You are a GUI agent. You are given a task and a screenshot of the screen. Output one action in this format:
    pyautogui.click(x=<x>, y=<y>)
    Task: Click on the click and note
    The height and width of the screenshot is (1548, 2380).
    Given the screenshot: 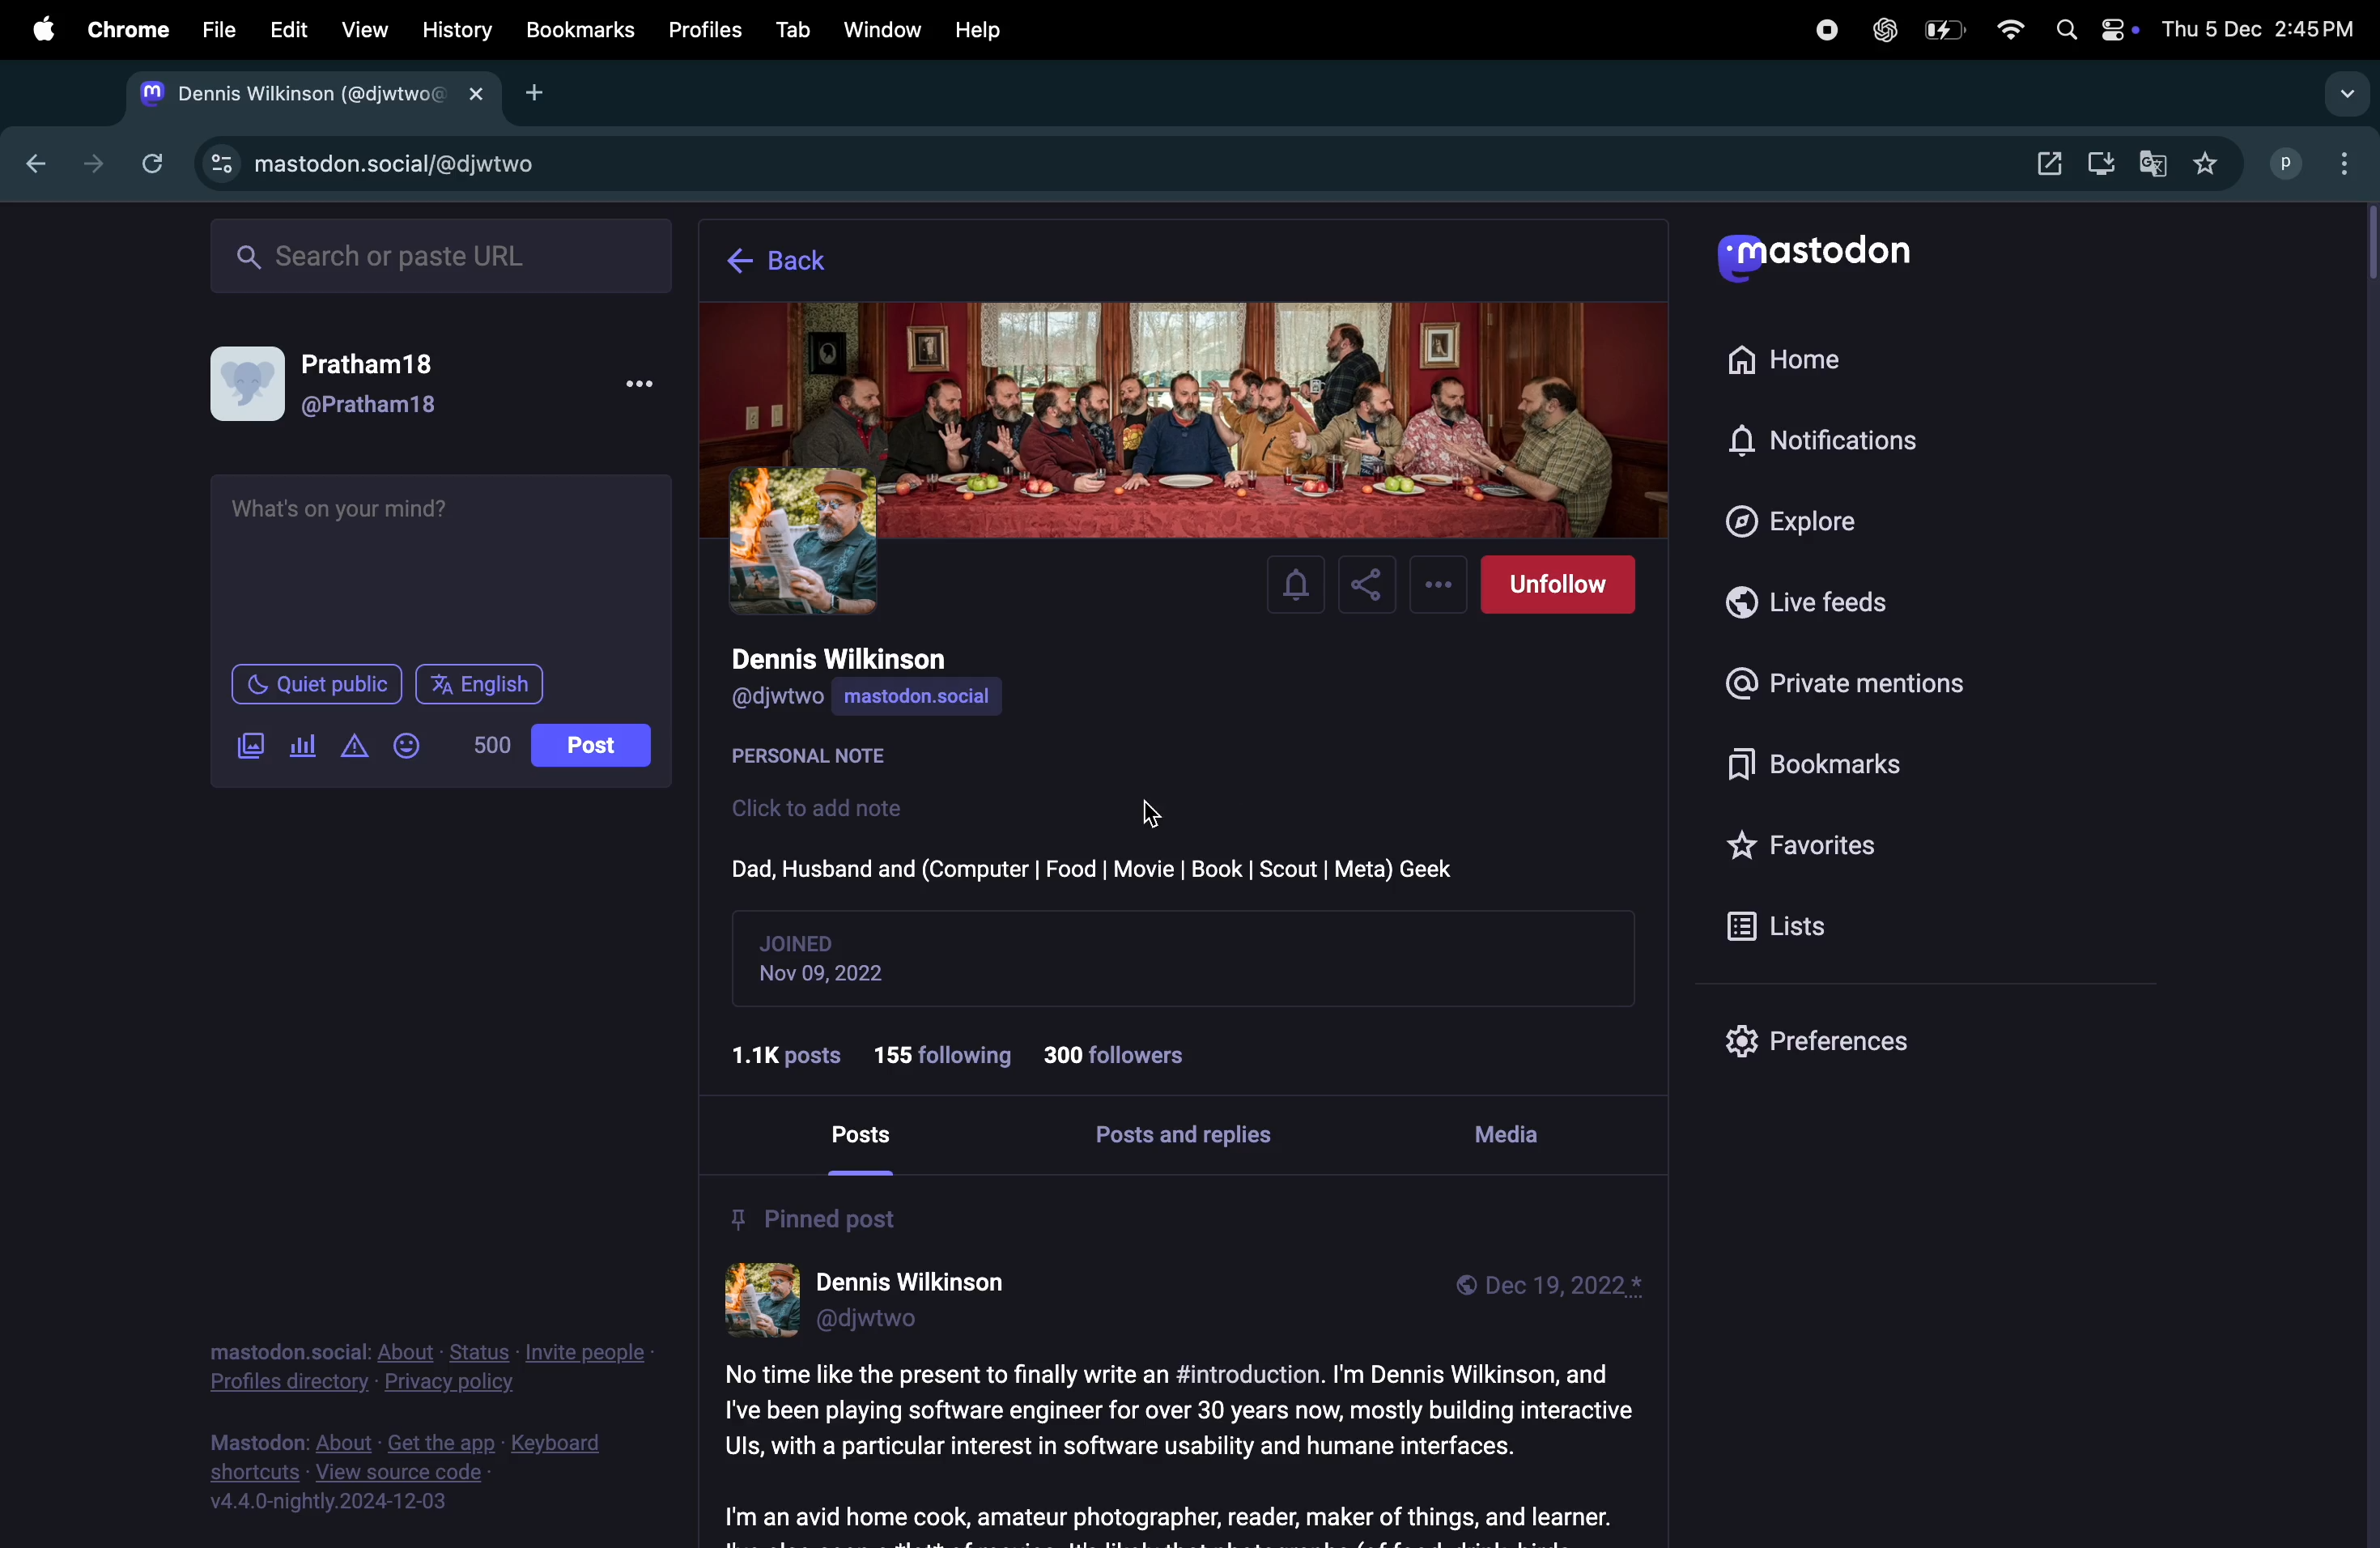 What is the action you would take?
    pyautogui.click(x=825, y=809)
    